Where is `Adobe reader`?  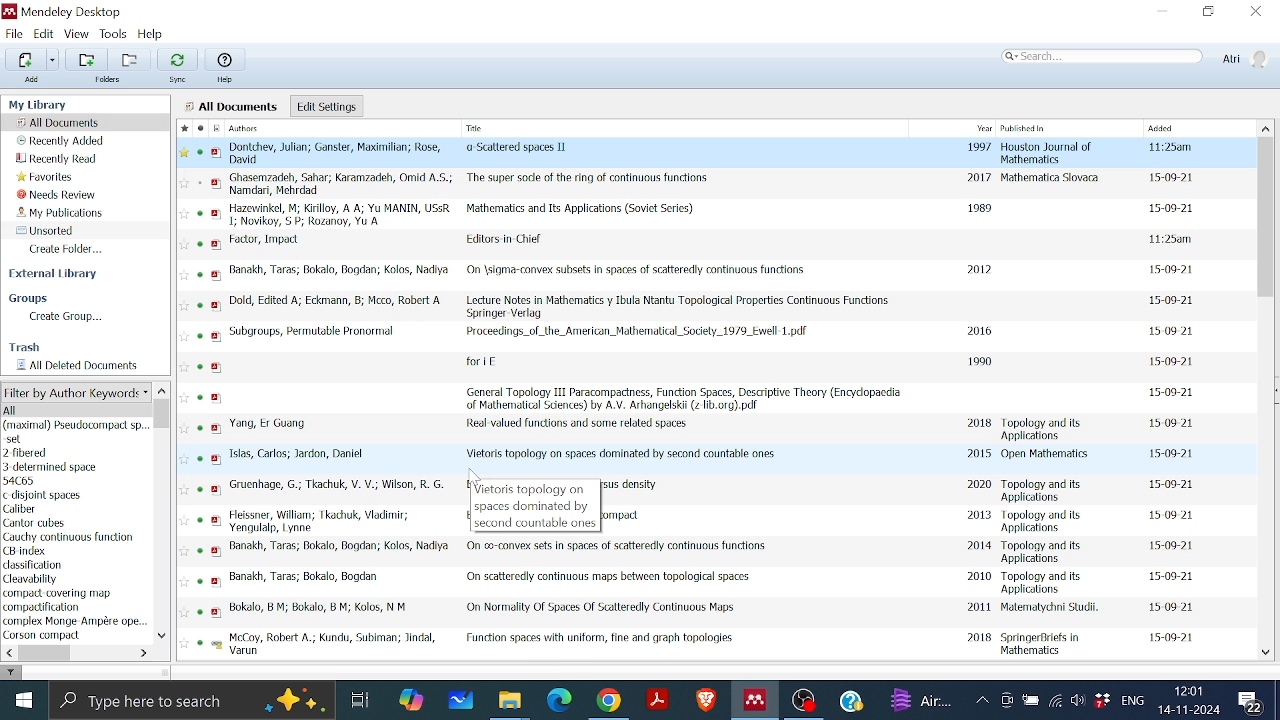 Adobe reader is located at coordinates (658, 699).